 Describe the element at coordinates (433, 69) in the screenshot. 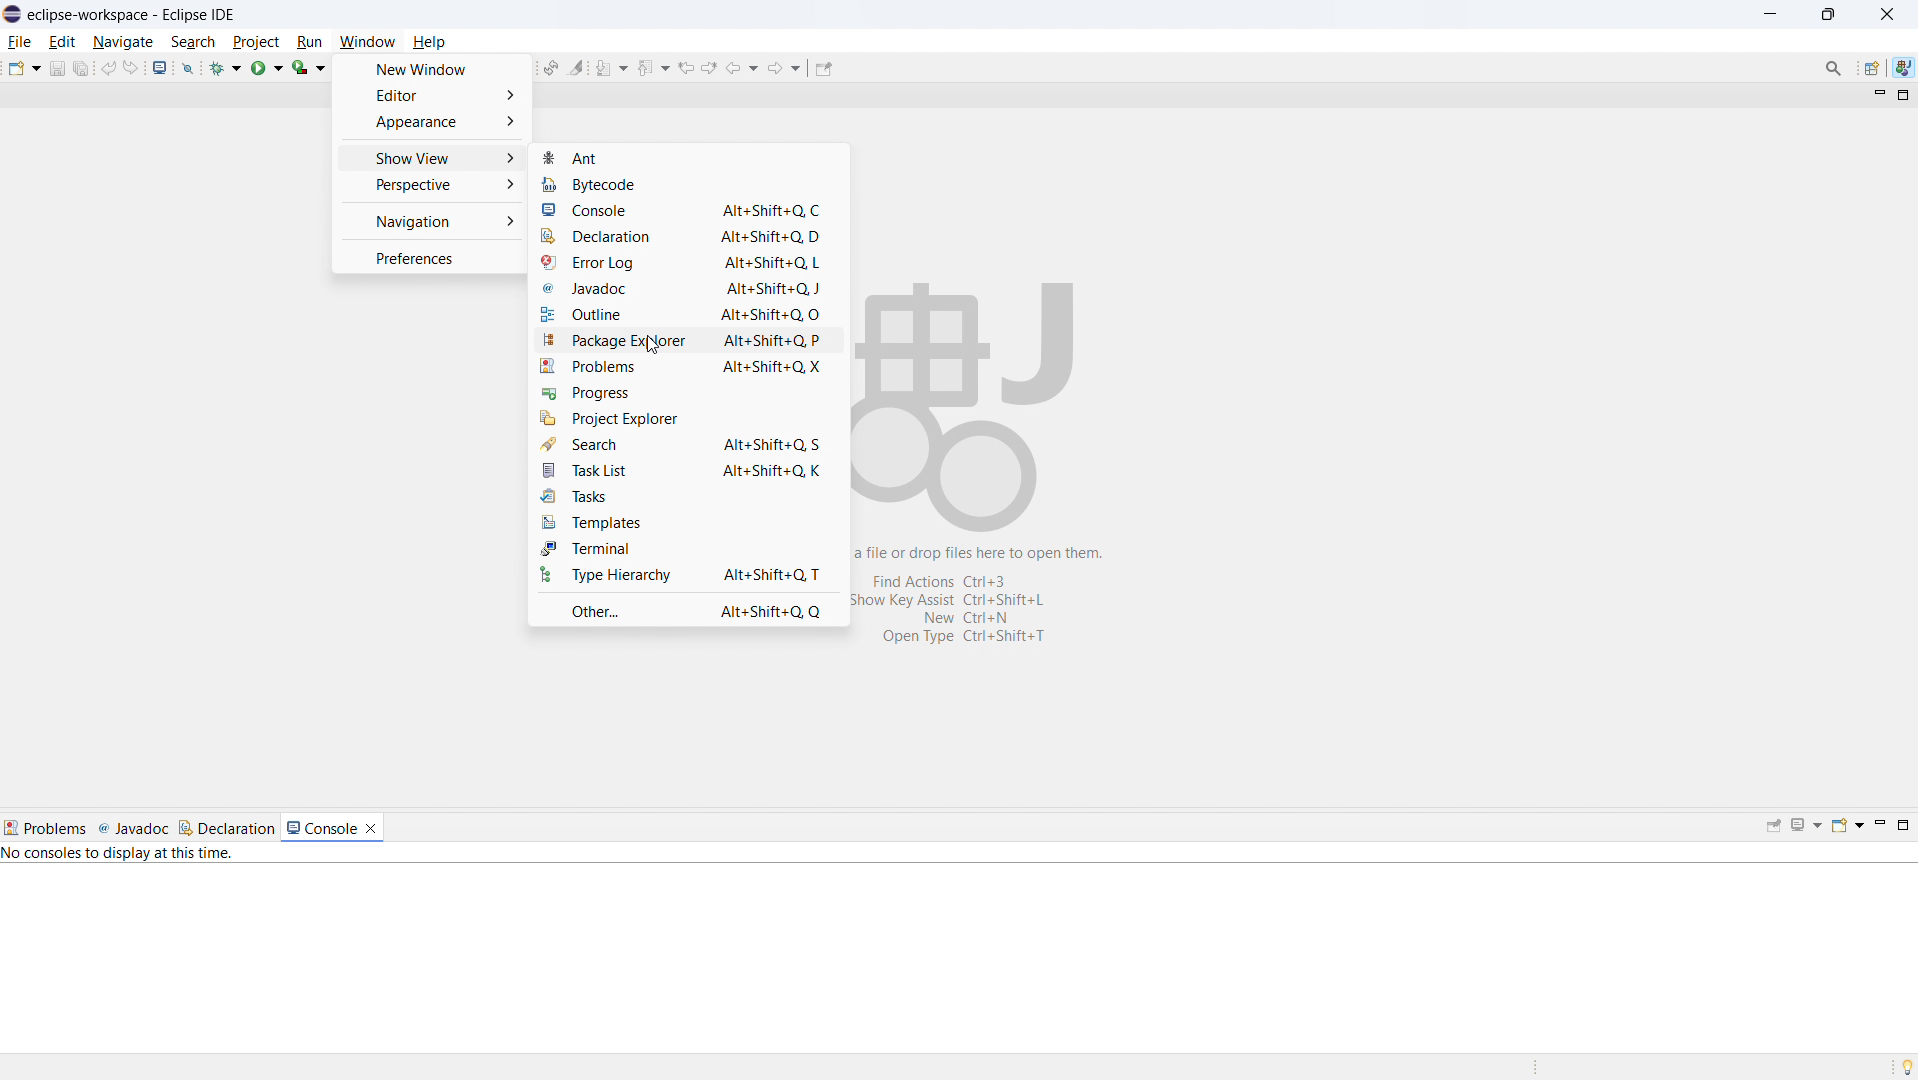

I see `new window` at that location.